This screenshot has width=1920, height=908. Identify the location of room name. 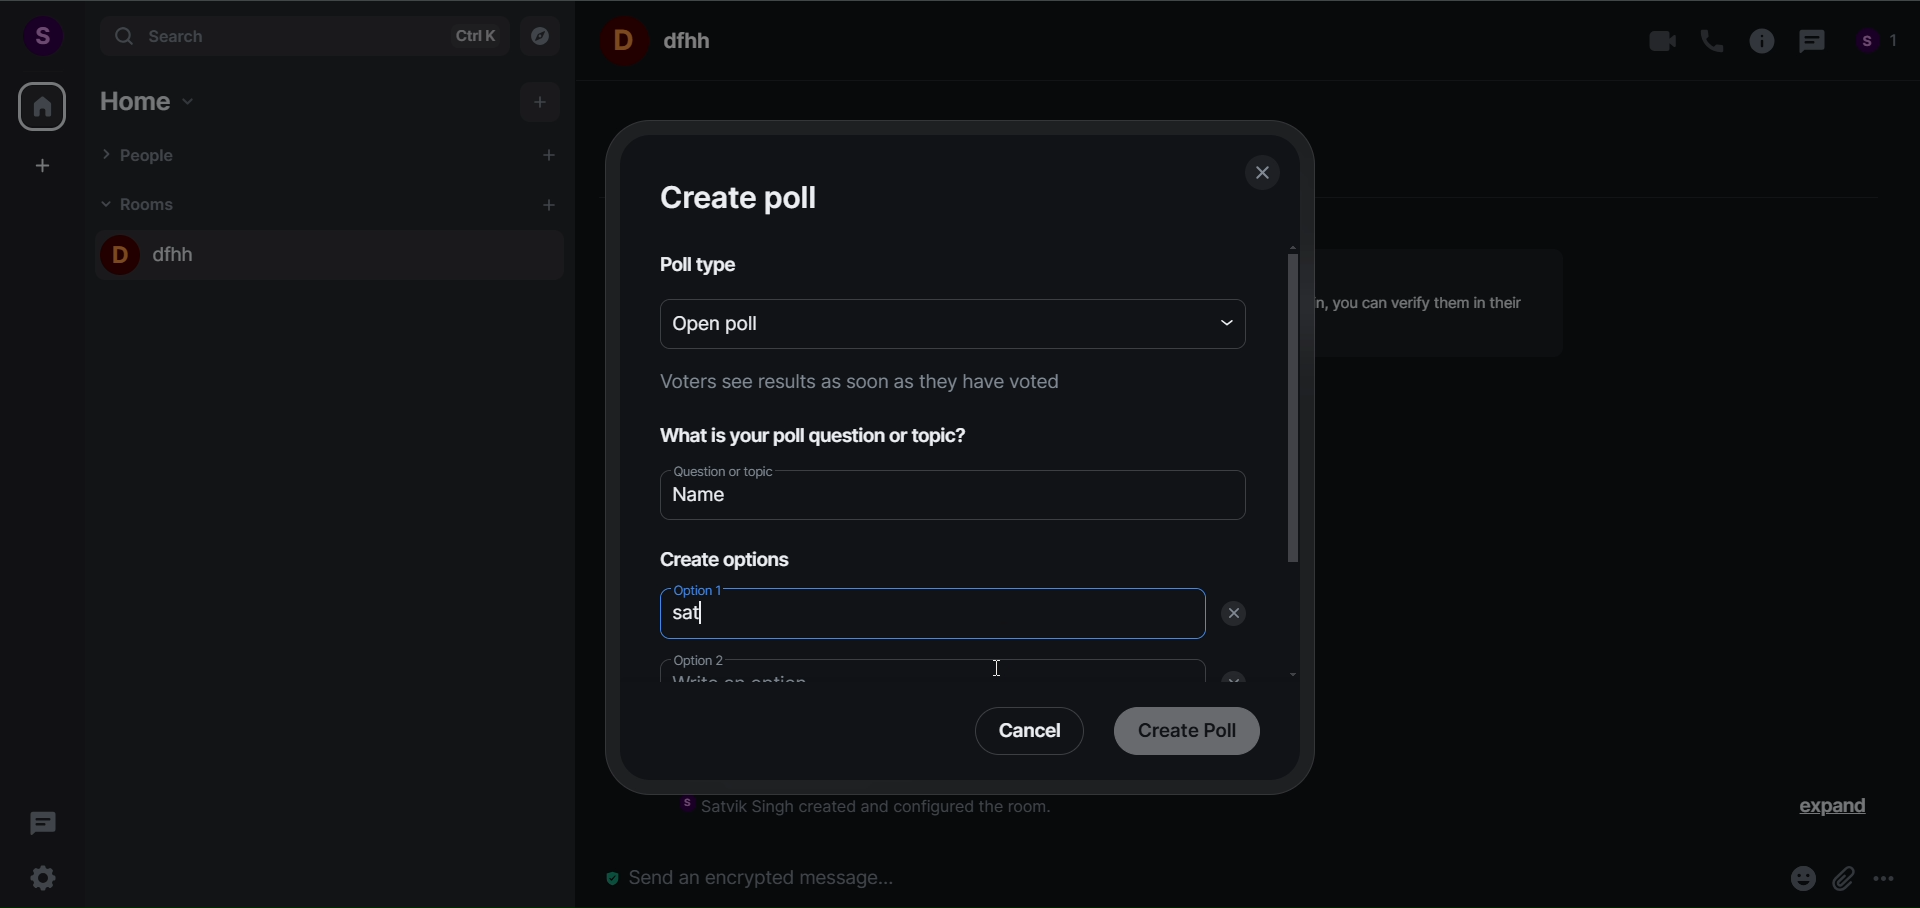
(153, 250).